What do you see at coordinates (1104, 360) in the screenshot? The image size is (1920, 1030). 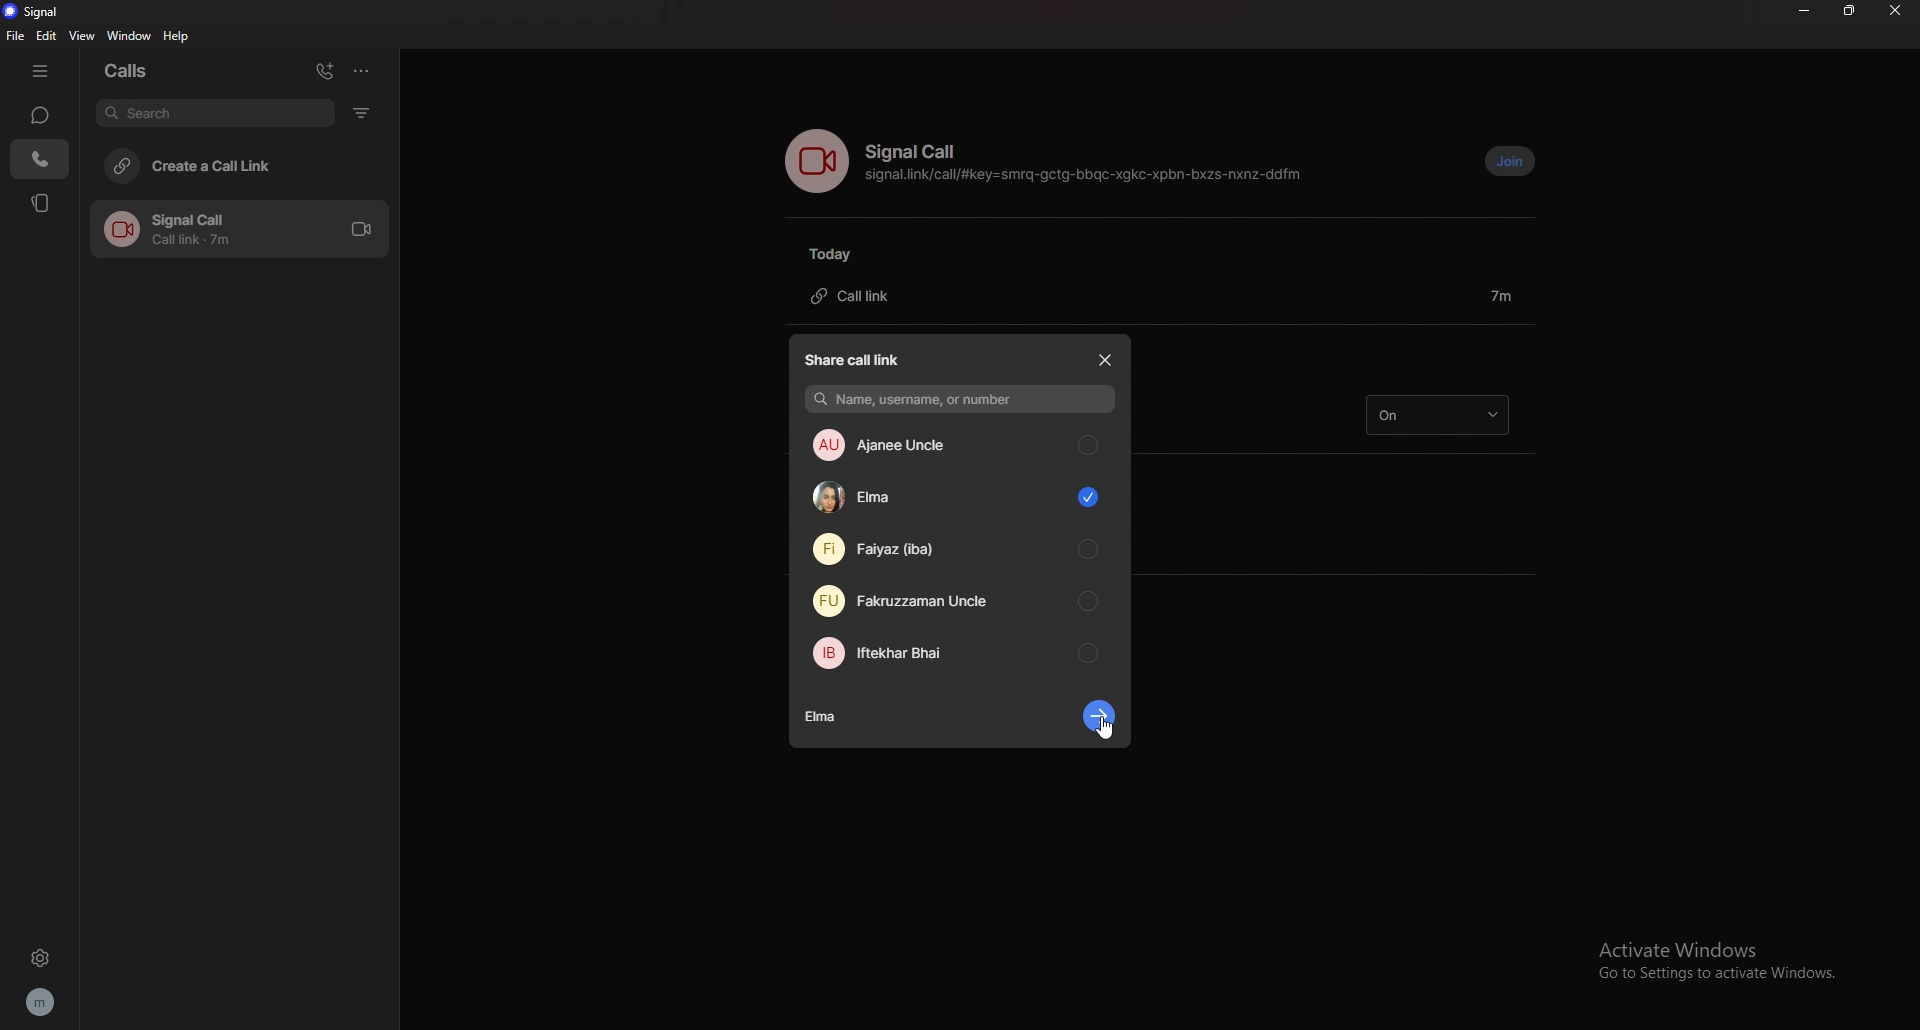 I see `close` at bounding box center [1104, 360].